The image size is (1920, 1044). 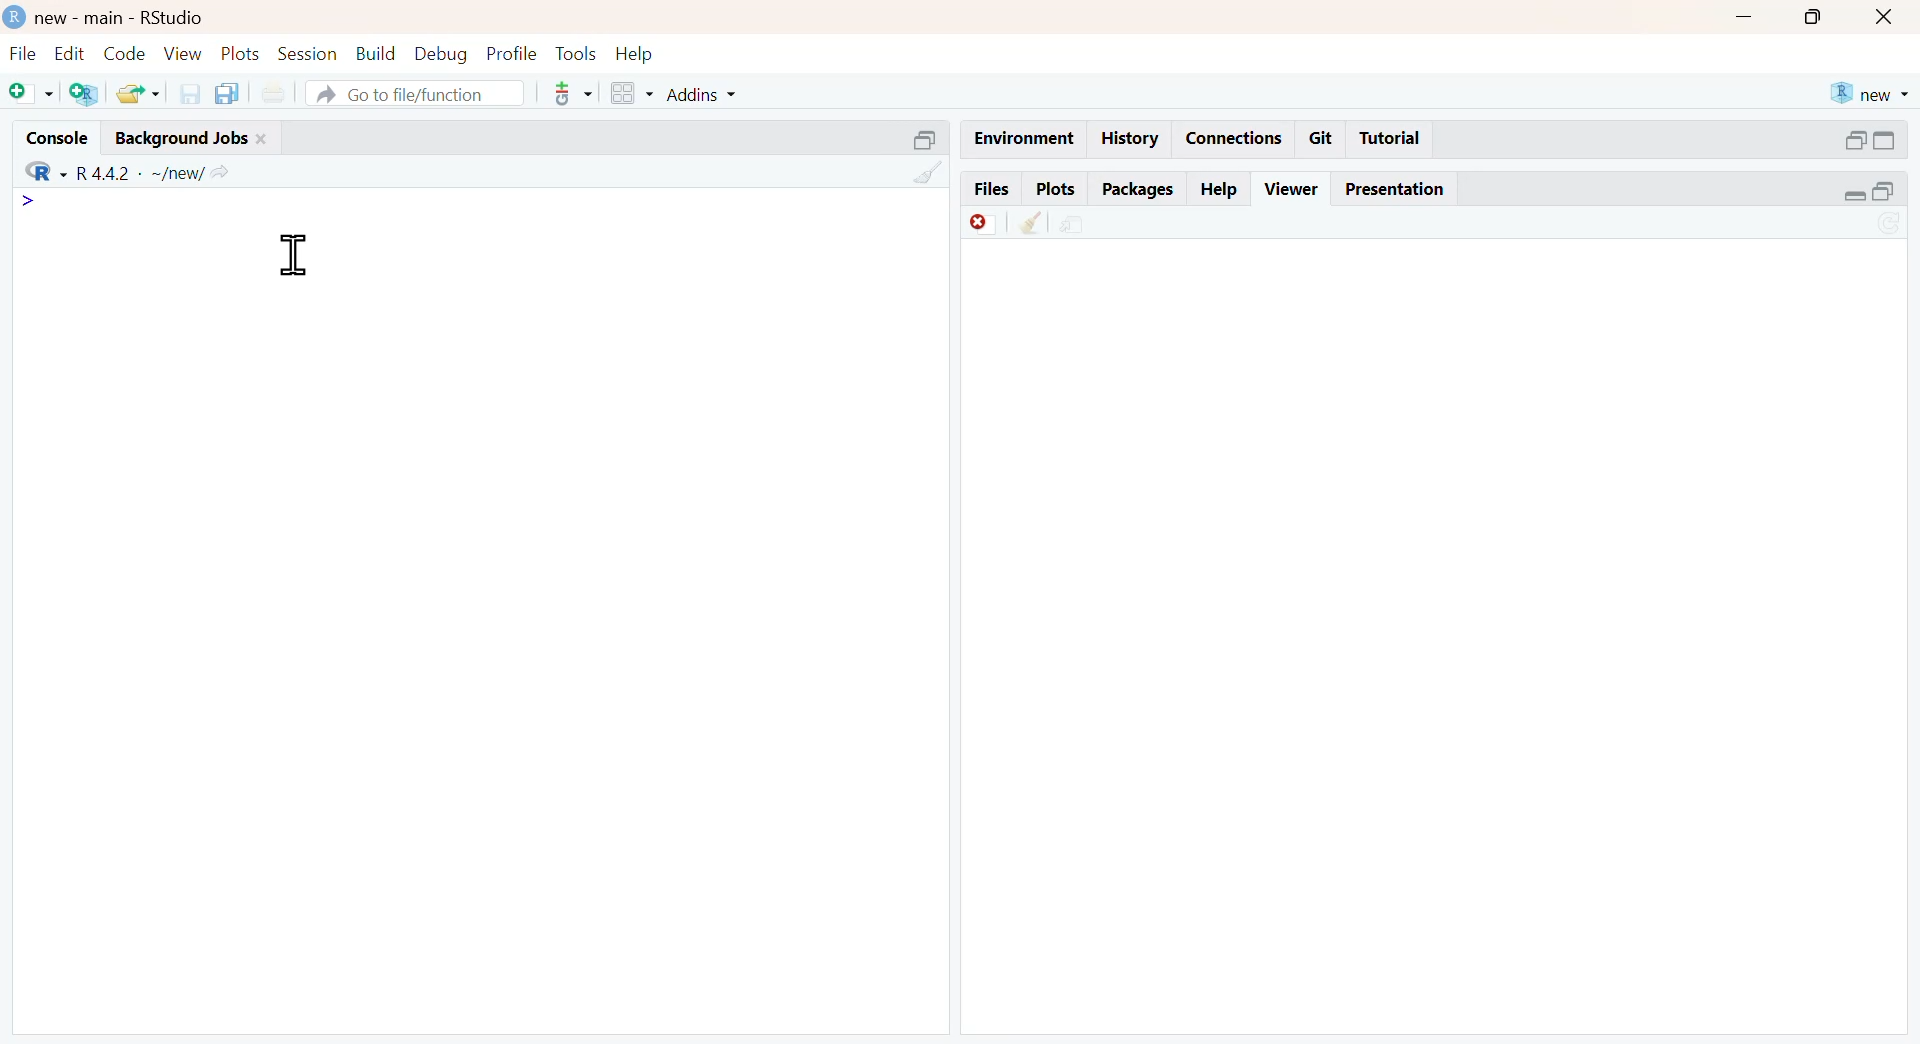 What do you see at coordinates (1035, 222) in the screenshot?
I see `clean` at bounding box center [1035, 222].